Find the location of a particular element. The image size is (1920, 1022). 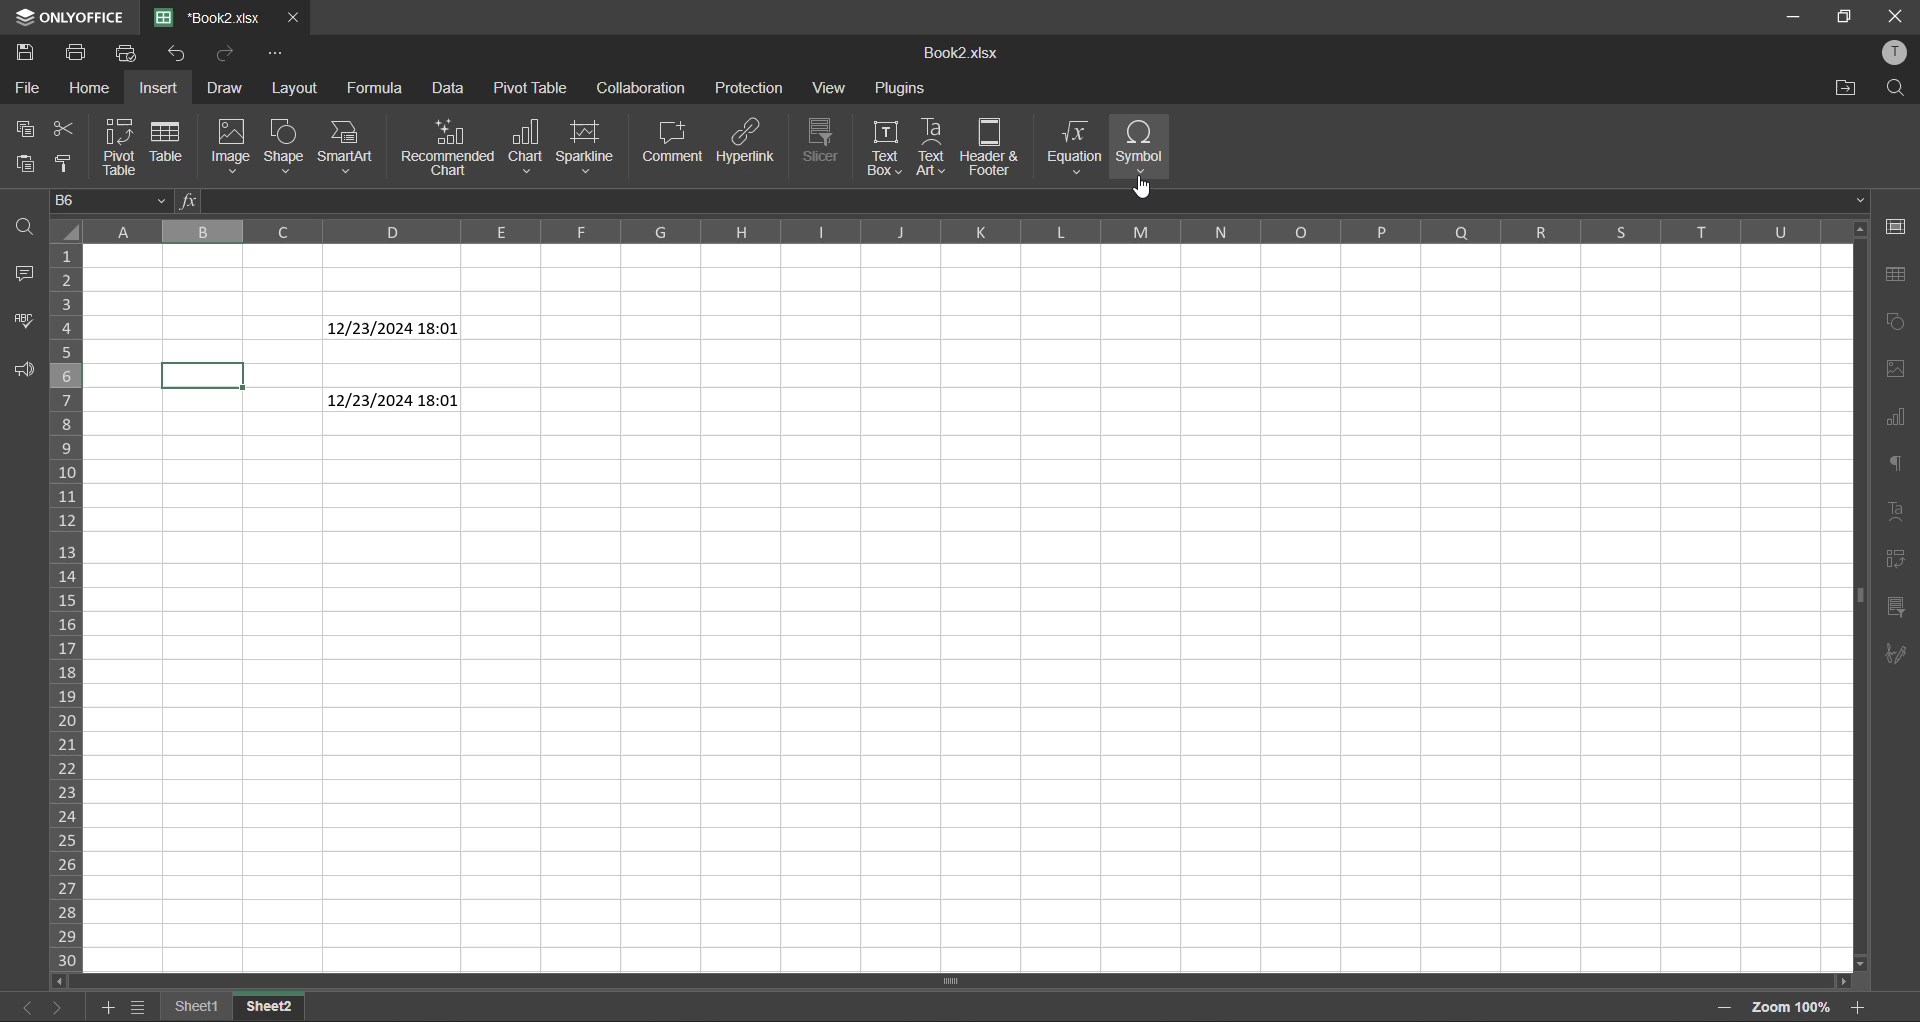

D6 is located at coordinates (112, 200).